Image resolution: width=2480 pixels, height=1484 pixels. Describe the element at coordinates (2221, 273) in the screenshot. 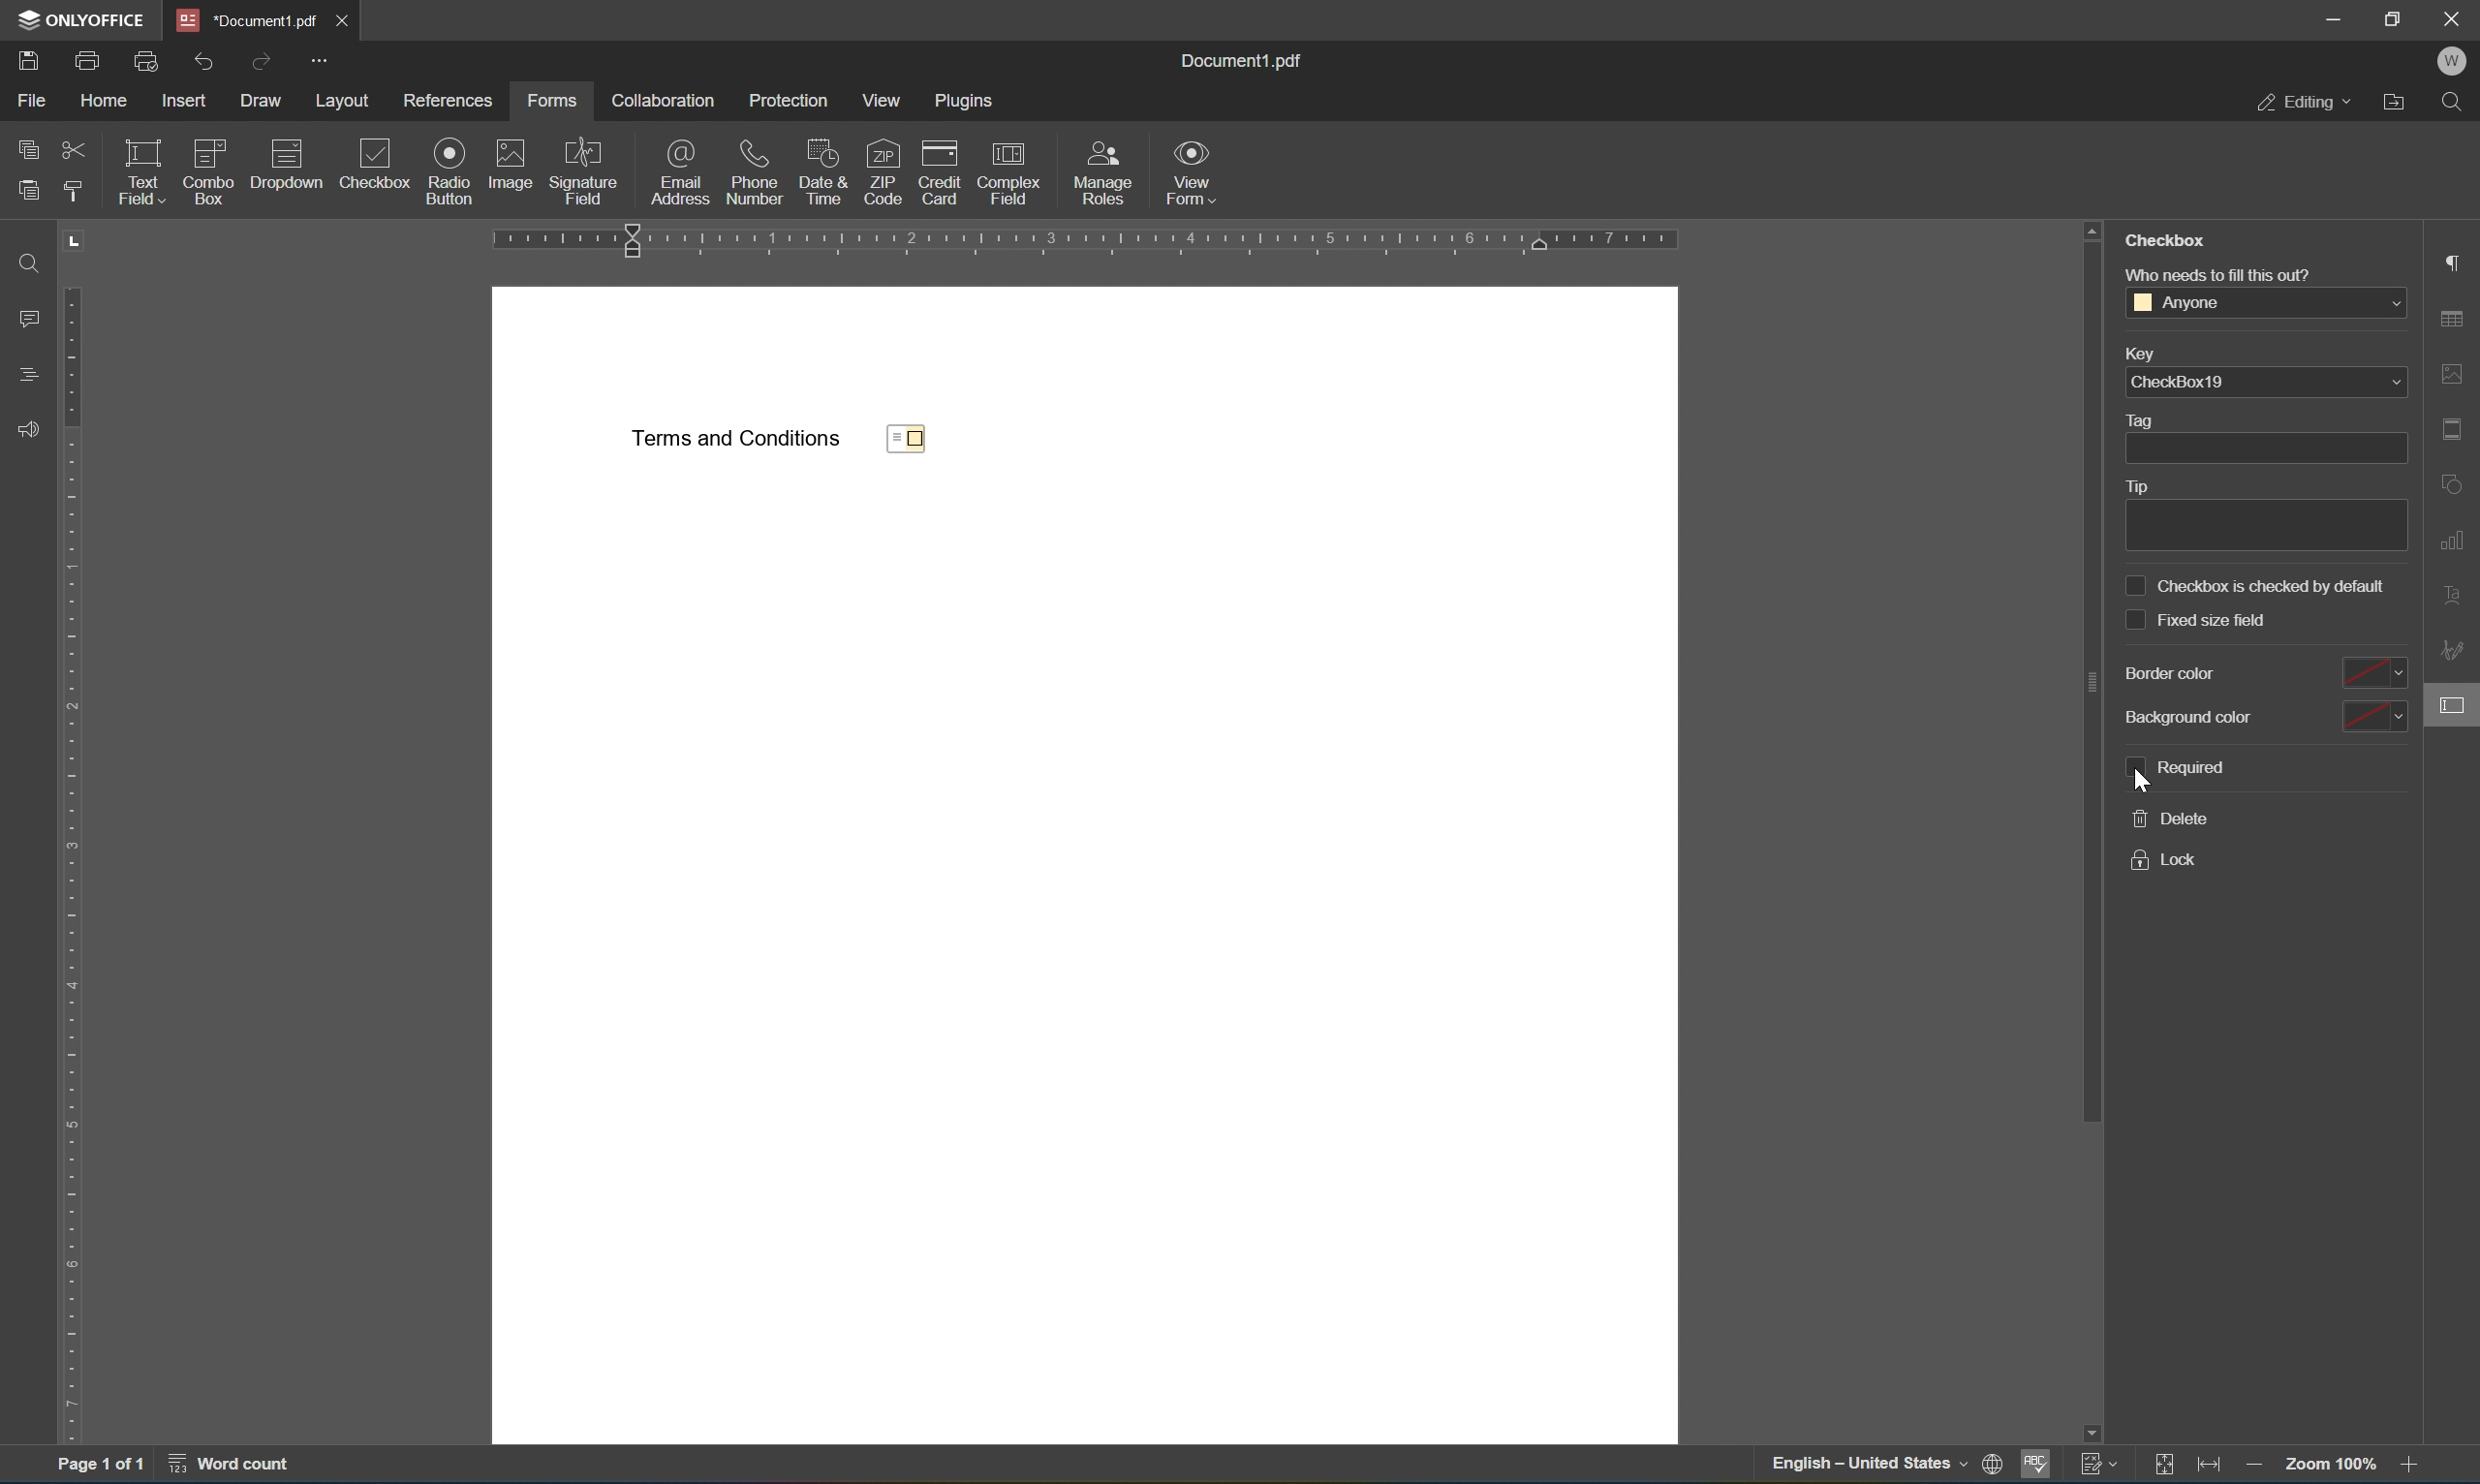

I see `who needs to fill this out?` at that location.